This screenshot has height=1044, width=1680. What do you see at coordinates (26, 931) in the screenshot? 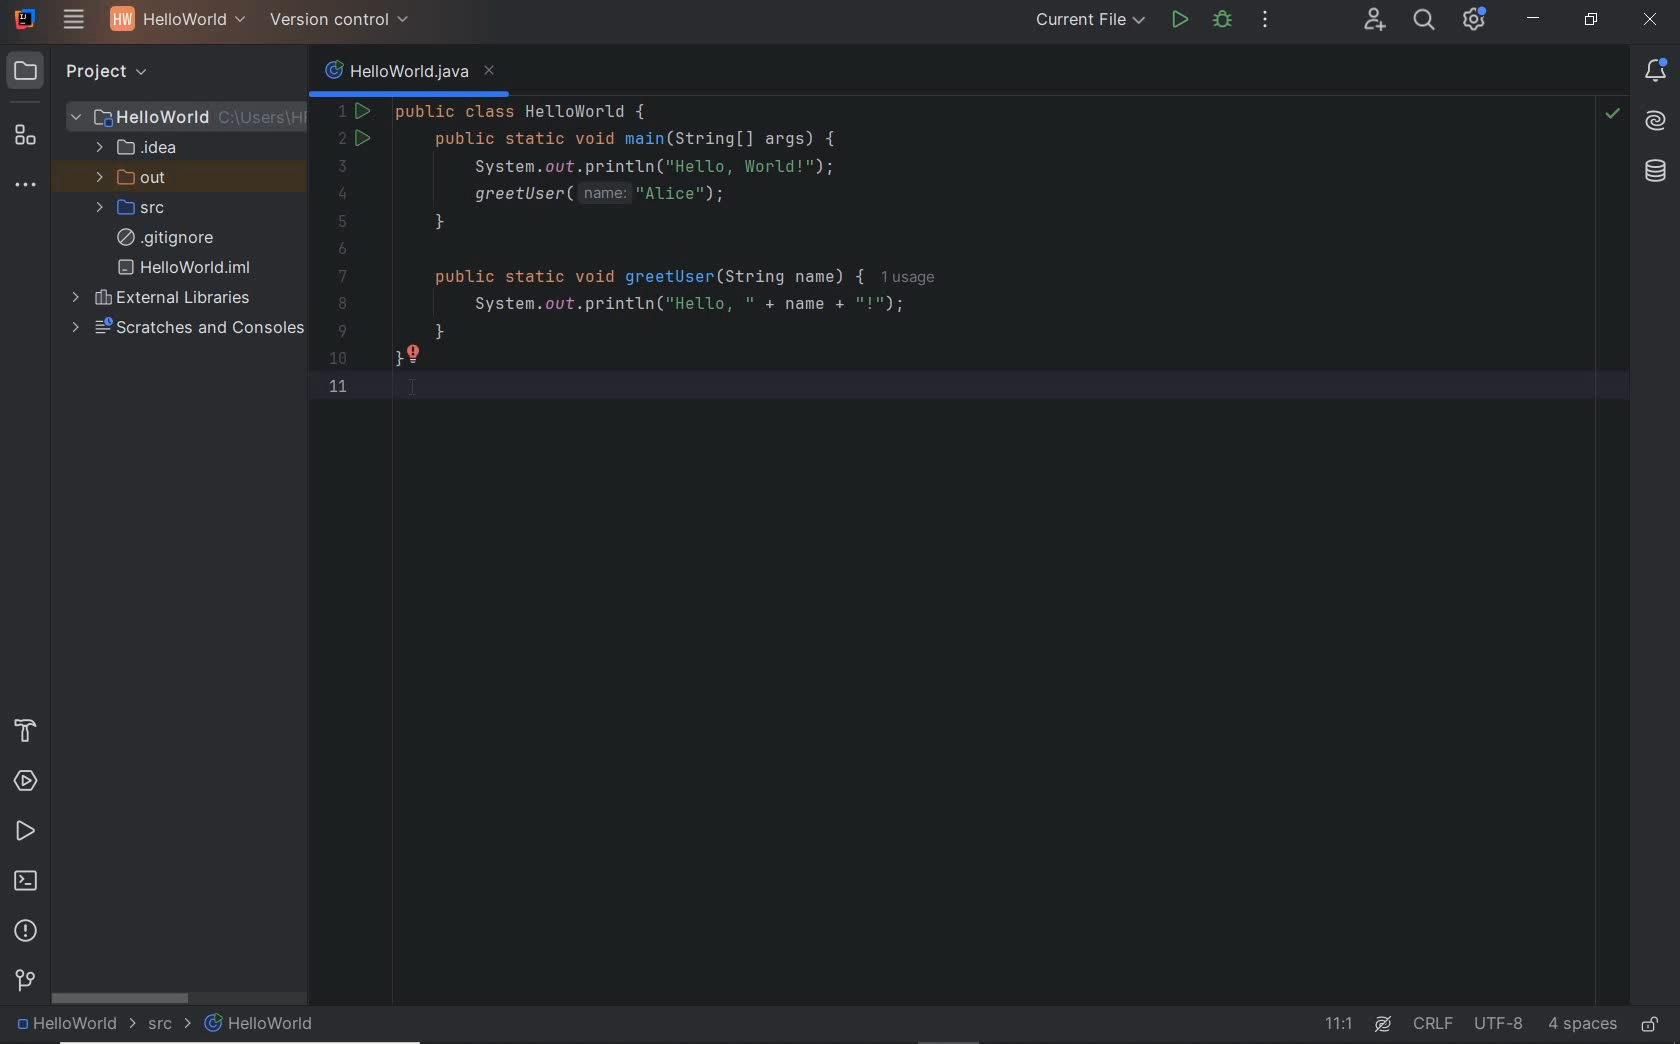
I see `problems` at bounding box center [26, 931].